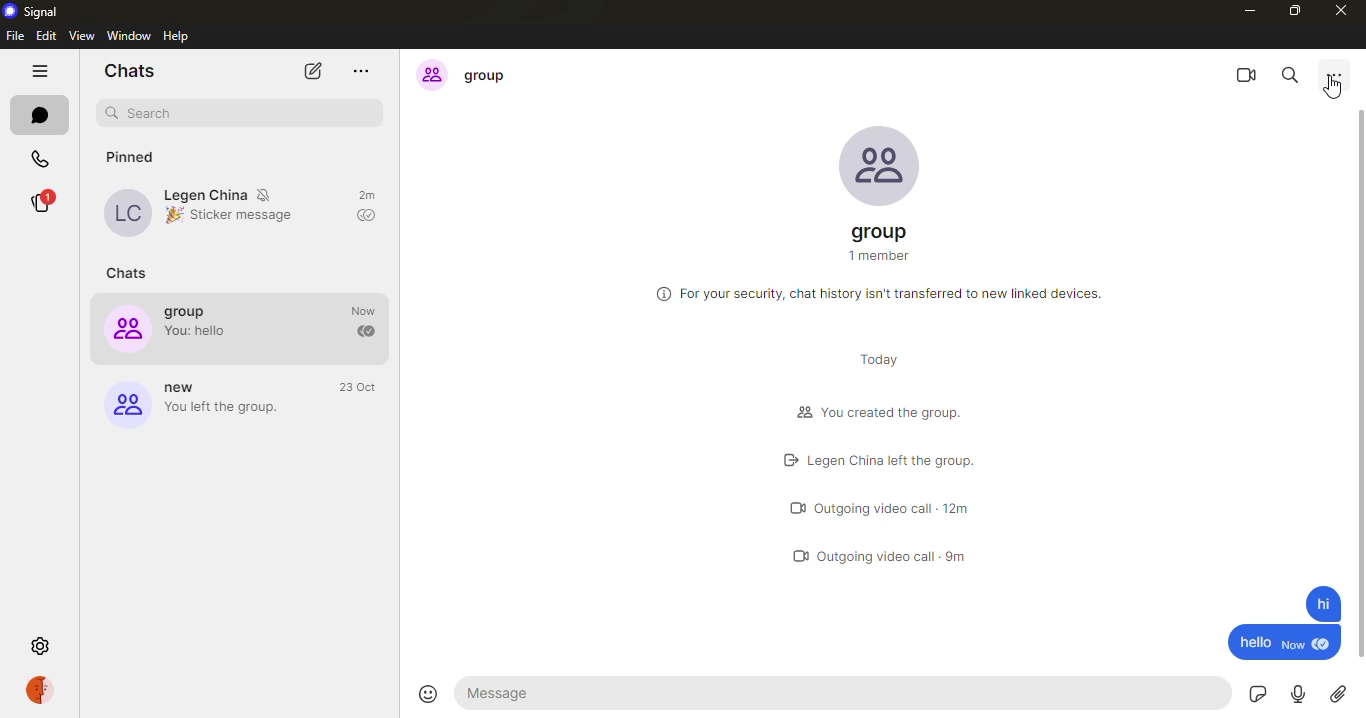 This screenshot has width=1366, height=718. What do you see at coordinates (661, 294) in the screenshot?
I see `more information` at bounding box center [661, 294].